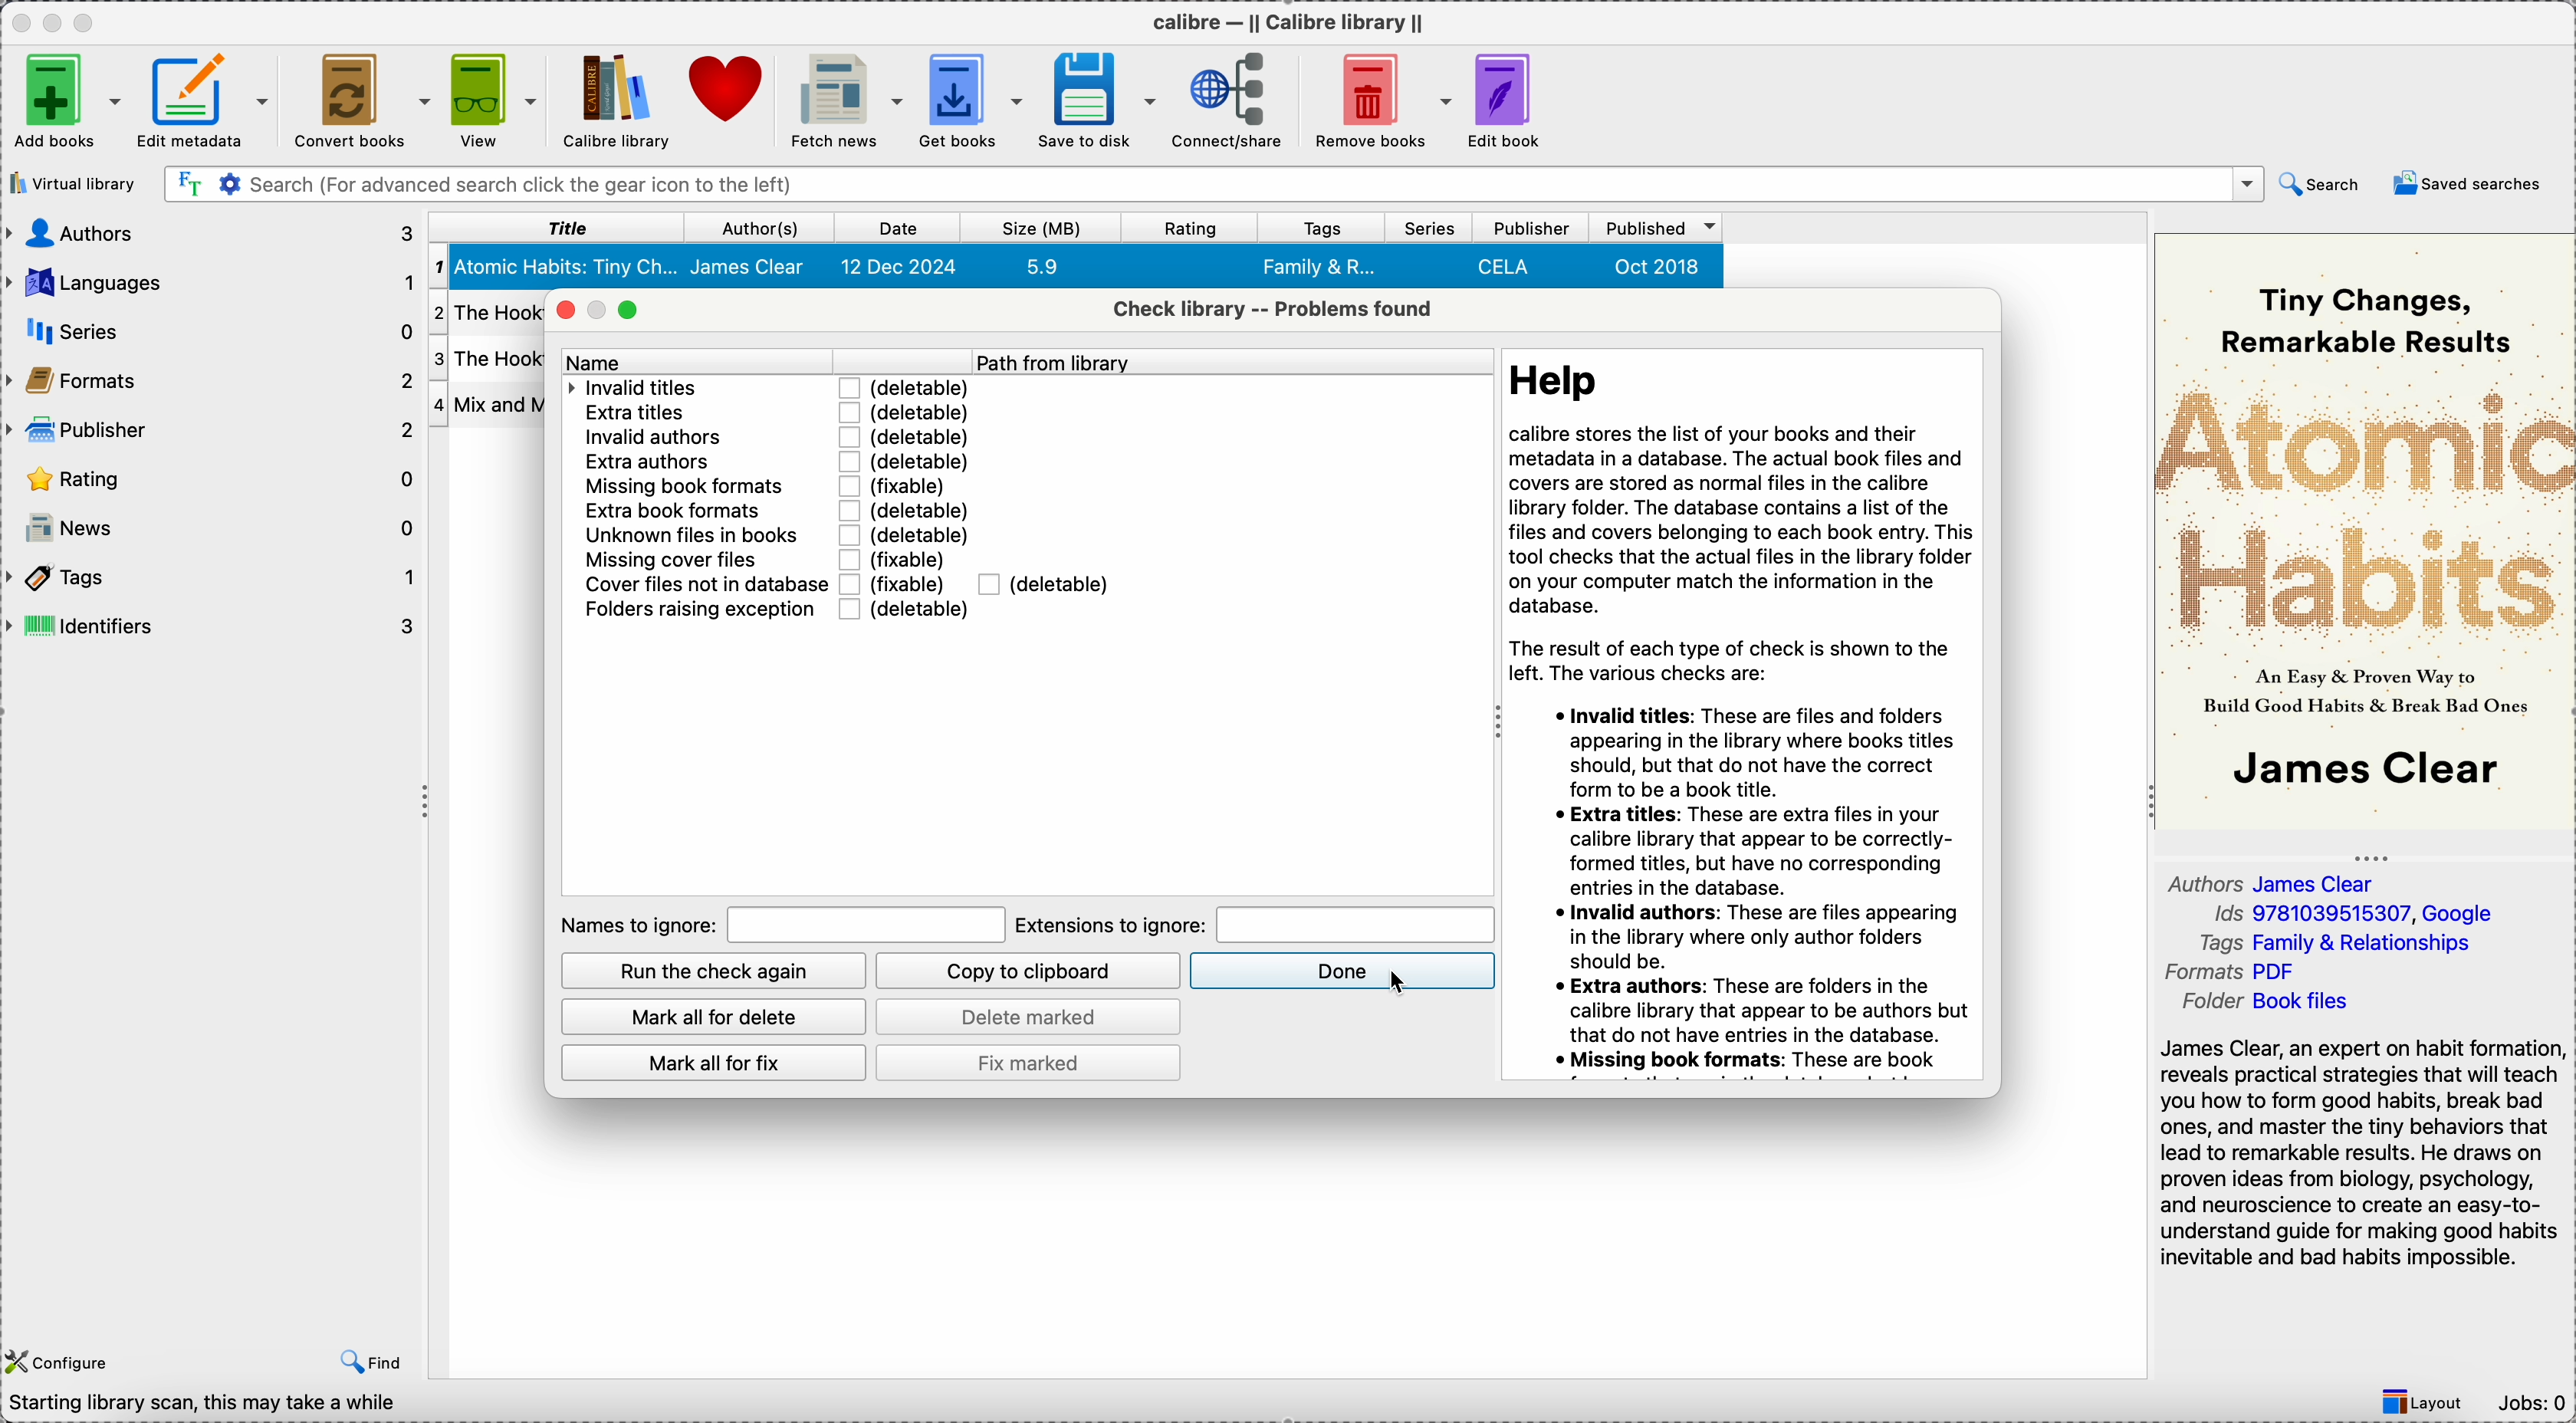 This screenshot has width=2576, height=1423. Describe the element at coordinates (484, 362) in the screenshot. I see `third book` at that location.